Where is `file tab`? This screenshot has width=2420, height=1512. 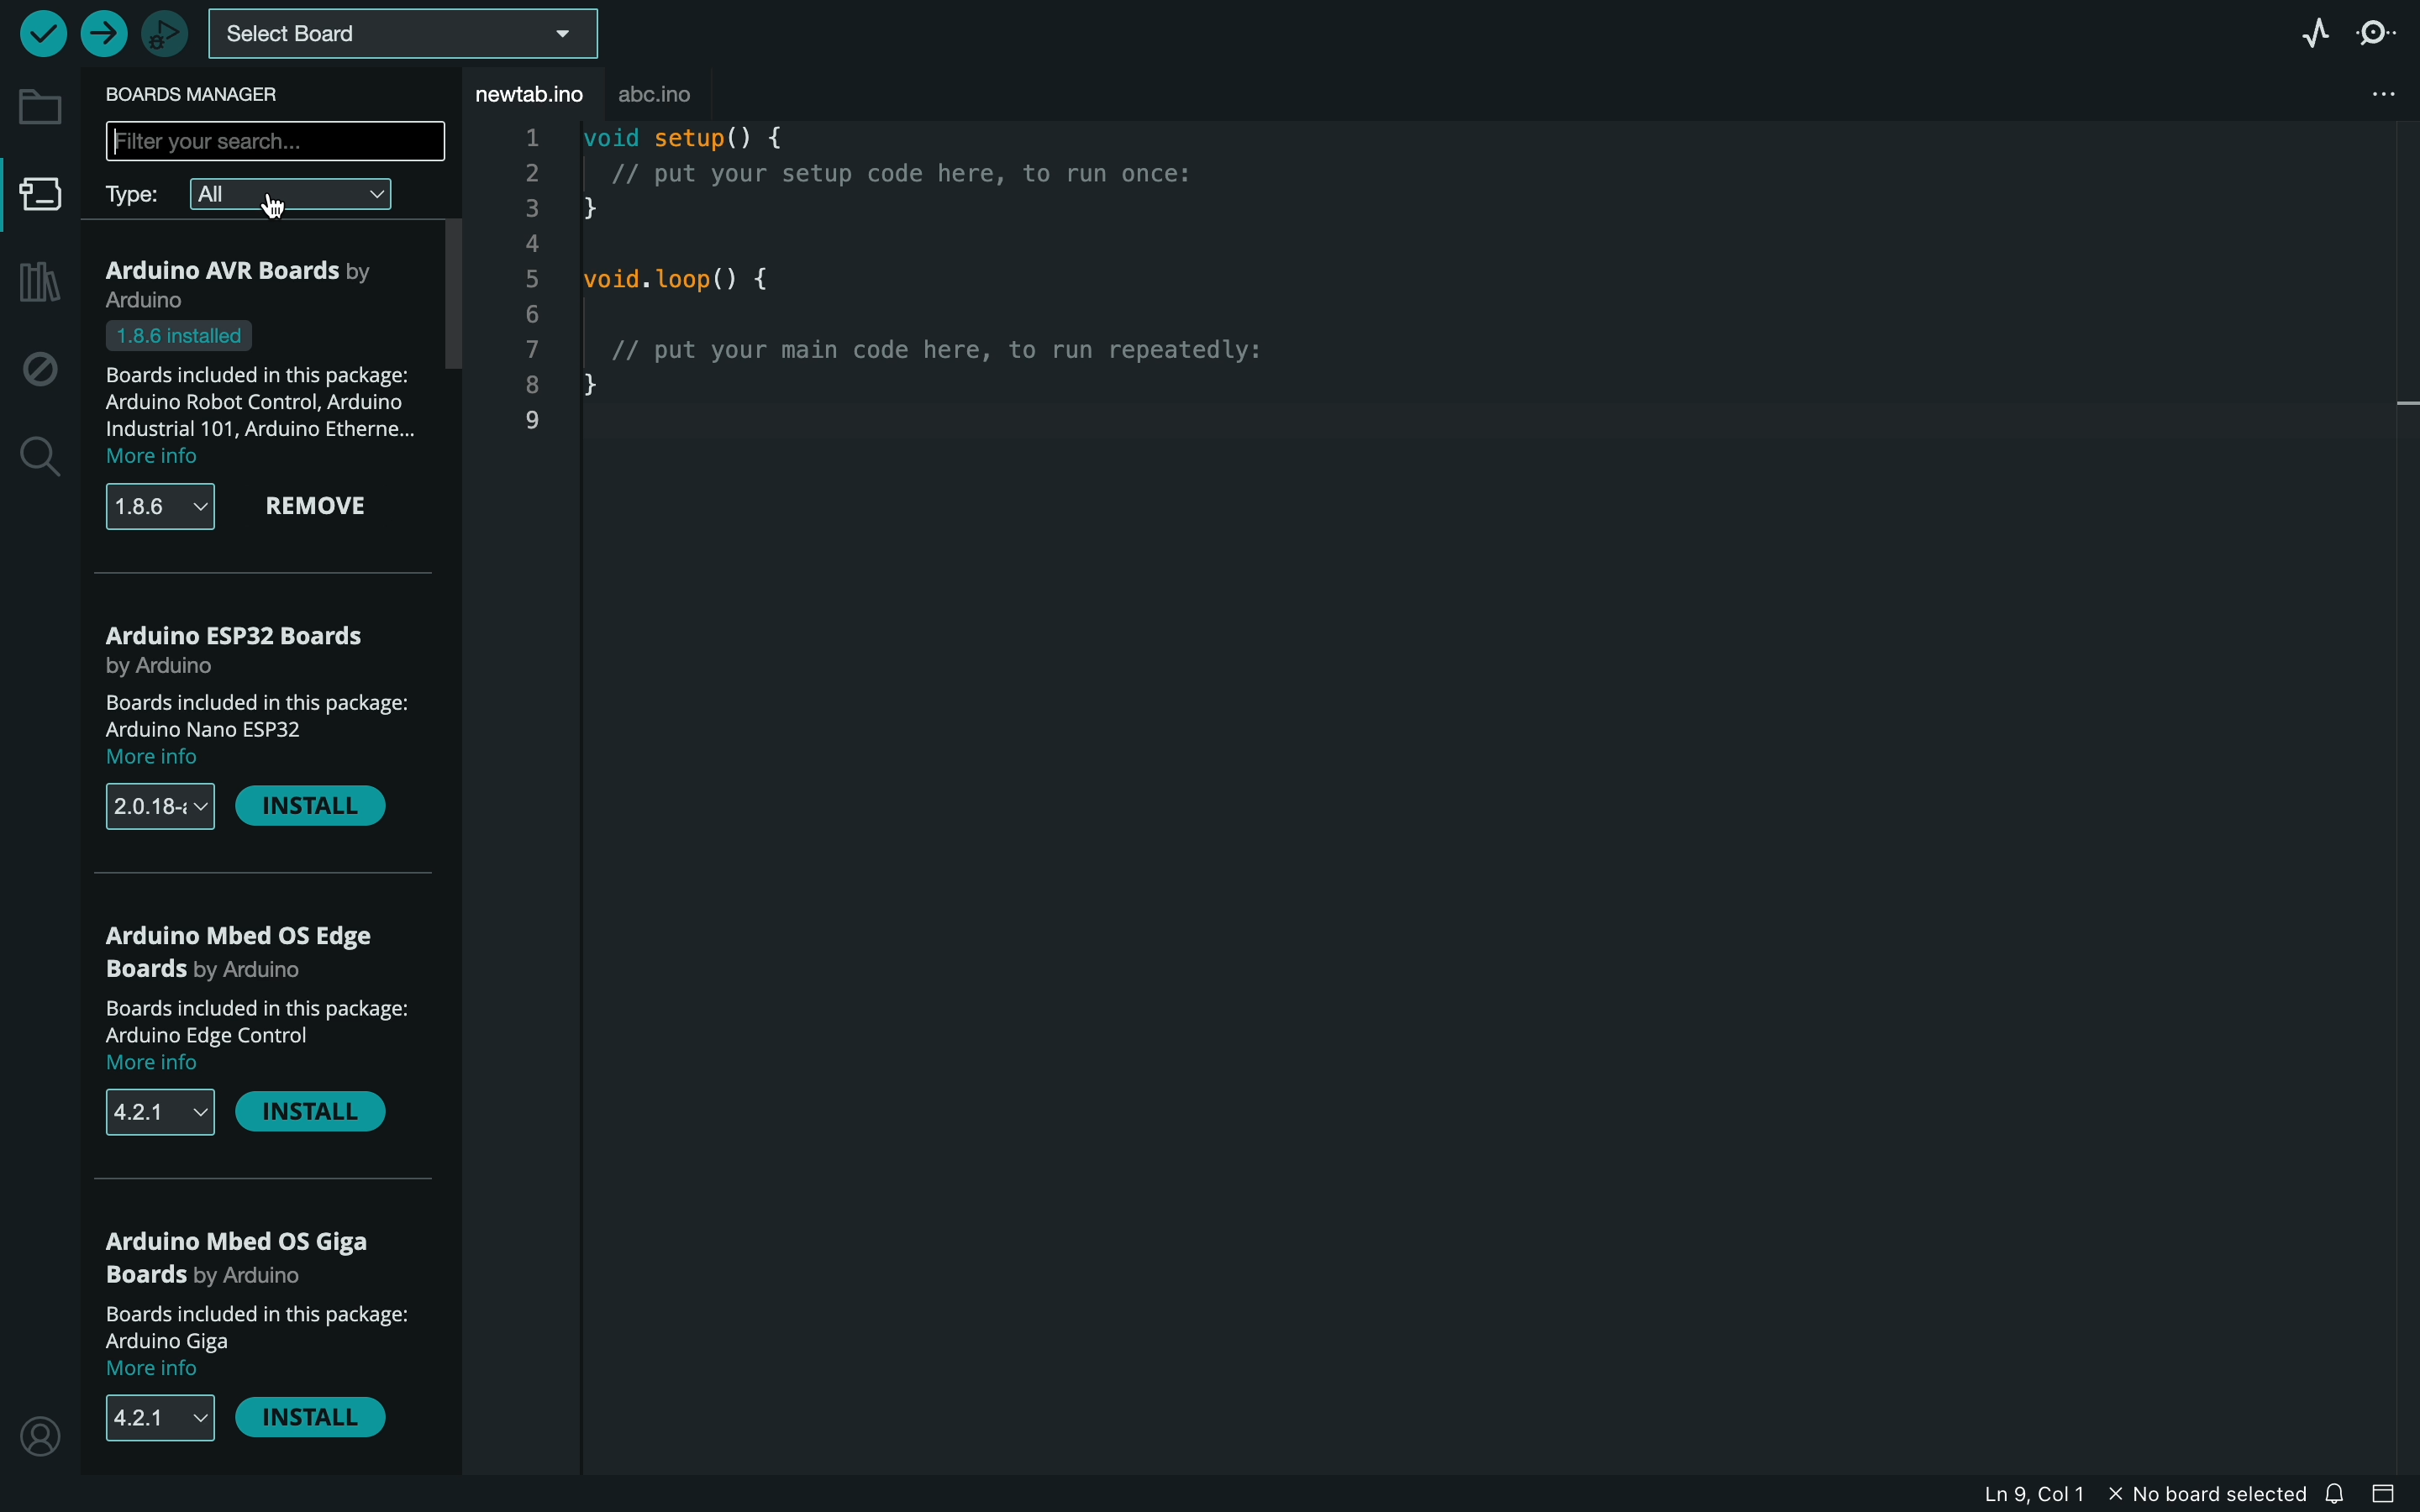 file tab is located at coordinates (525, 93).